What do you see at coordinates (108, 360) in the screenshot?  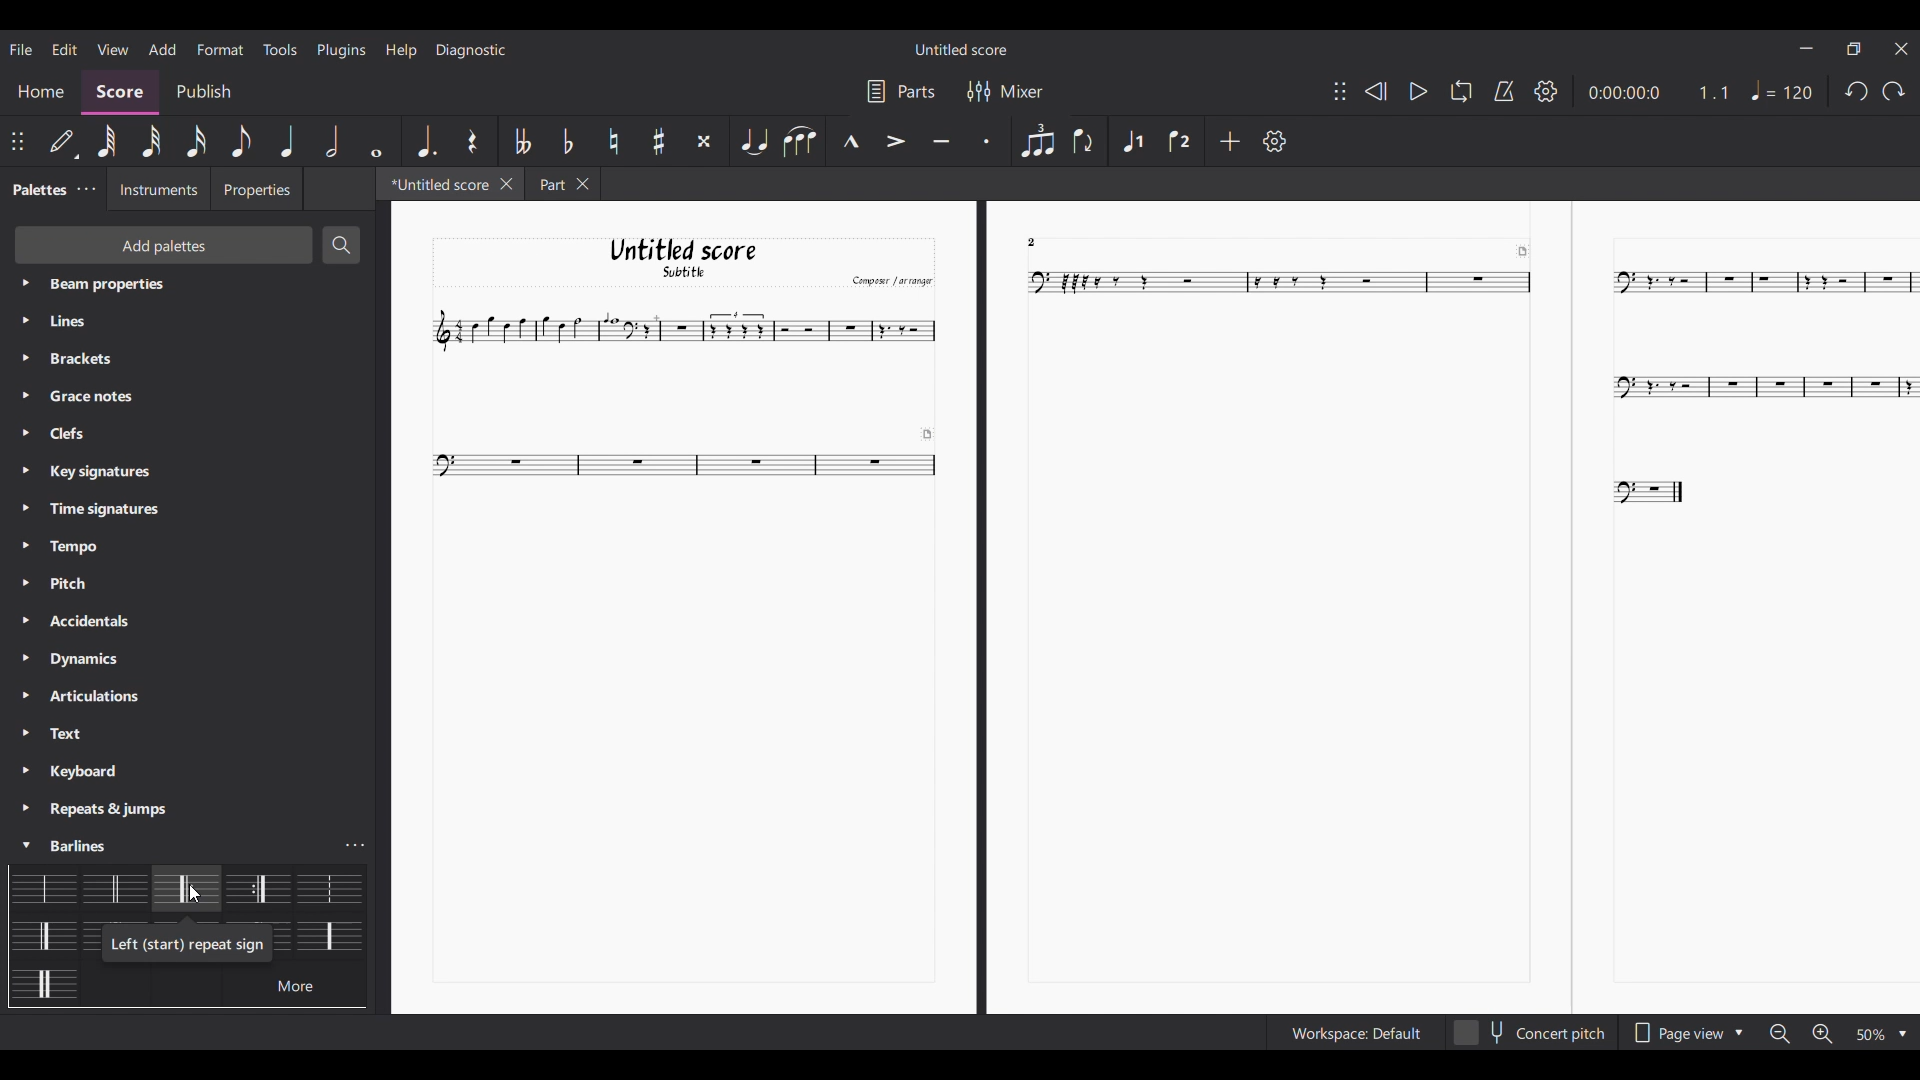 I see `Palette settings` at bounding box center [108, 360].